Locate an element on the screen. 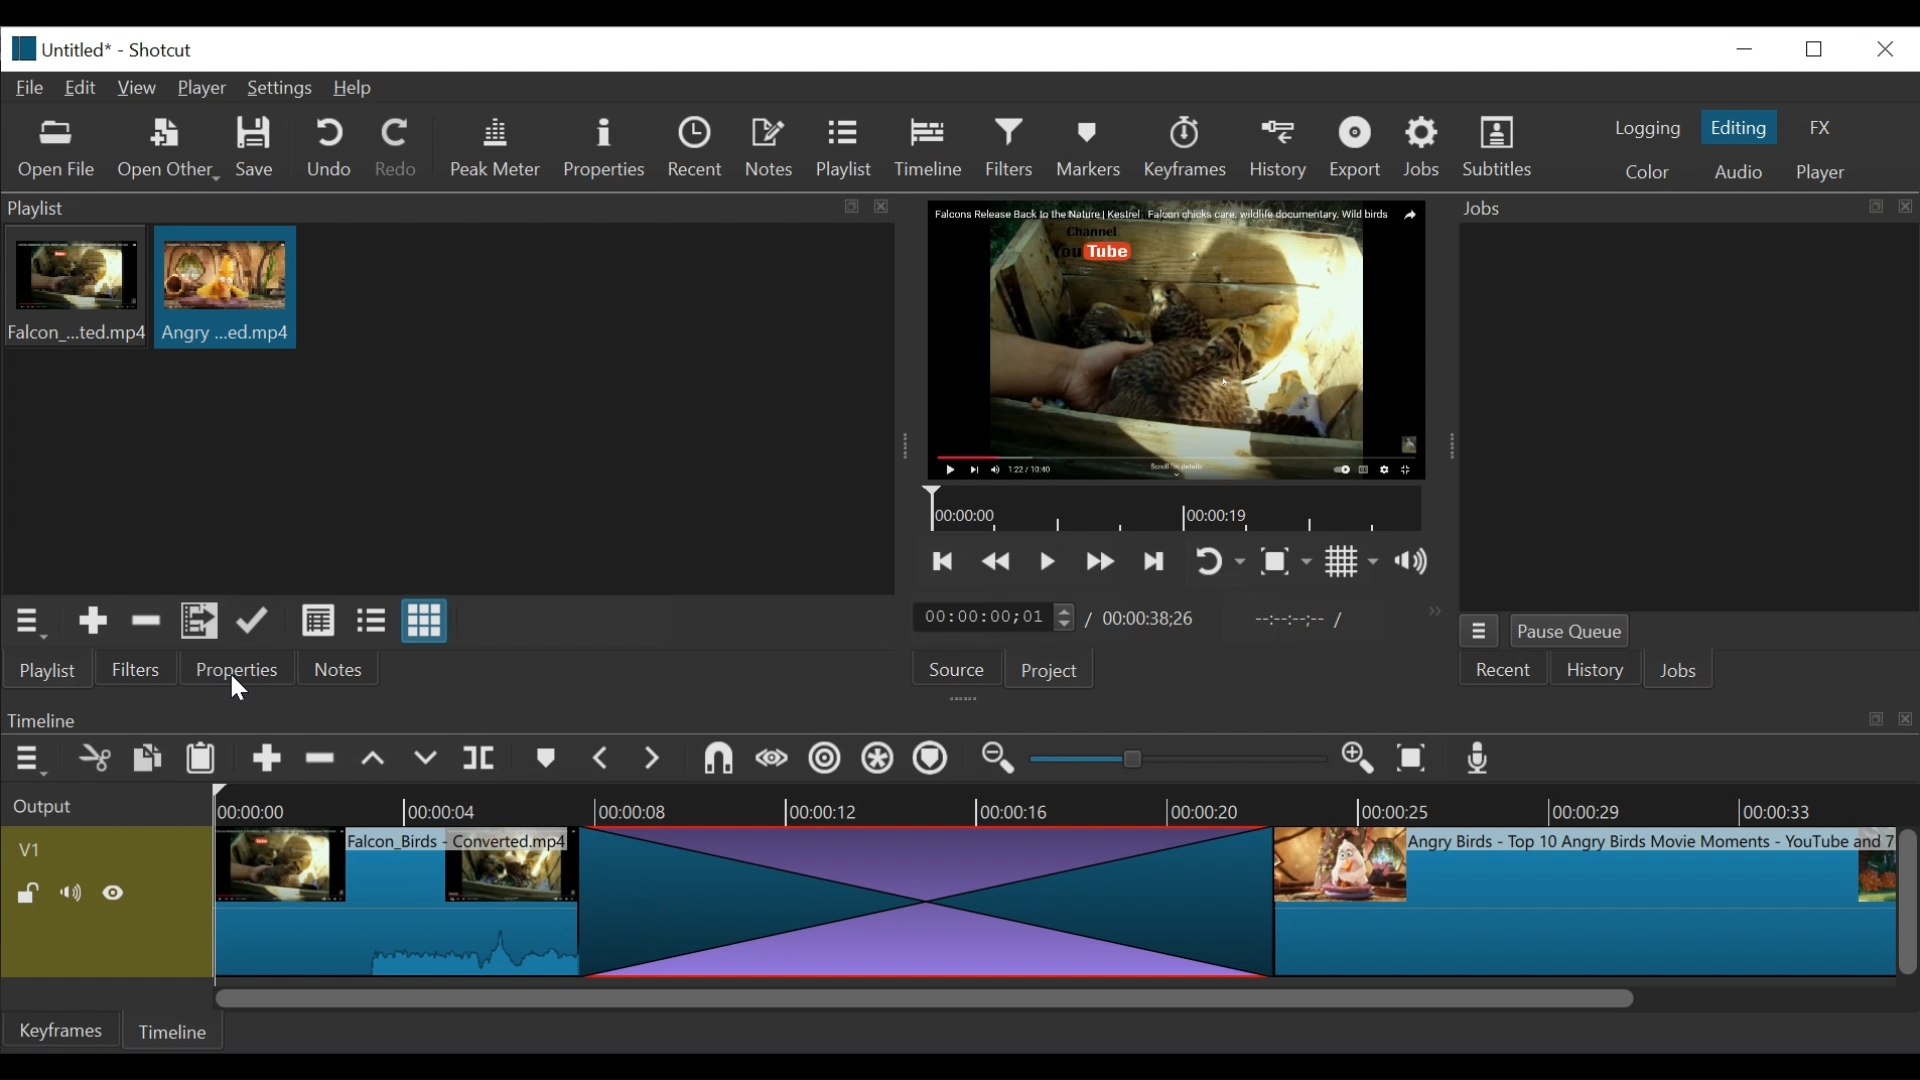 Image resolution: width=1920 pixels, height=1080 pixels. Open Other is located at coordinates (170, 150).